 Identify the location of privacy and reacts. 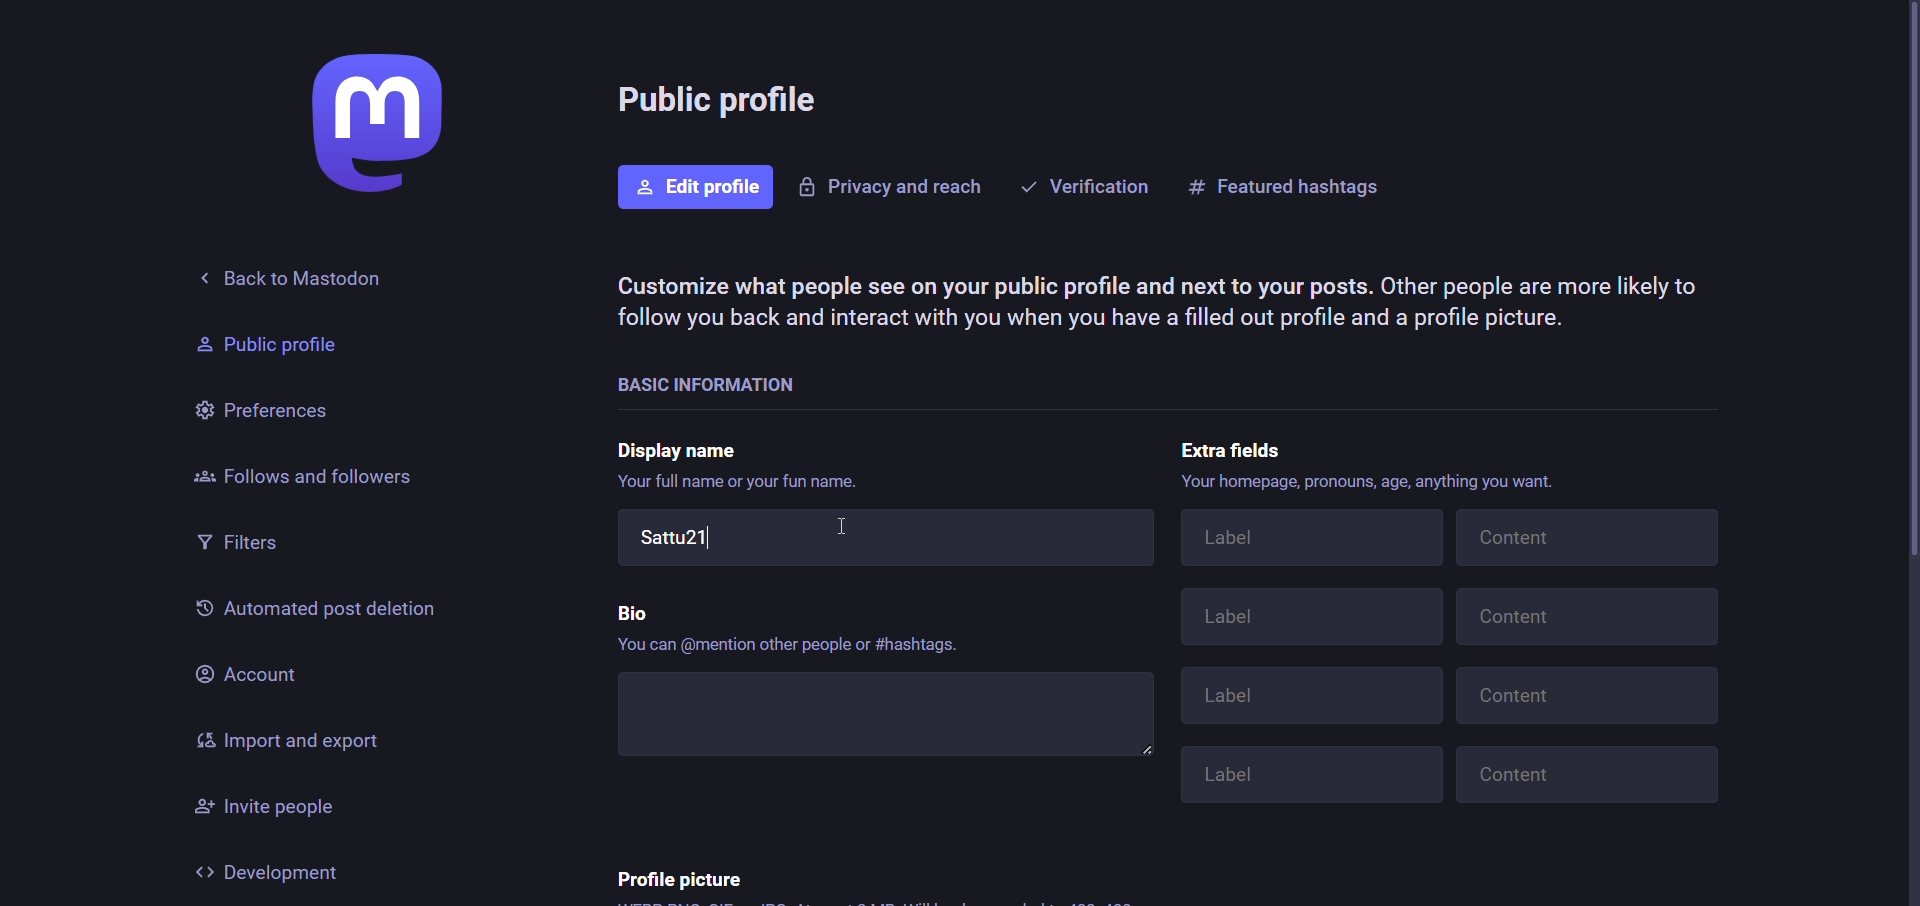
(890, 188).